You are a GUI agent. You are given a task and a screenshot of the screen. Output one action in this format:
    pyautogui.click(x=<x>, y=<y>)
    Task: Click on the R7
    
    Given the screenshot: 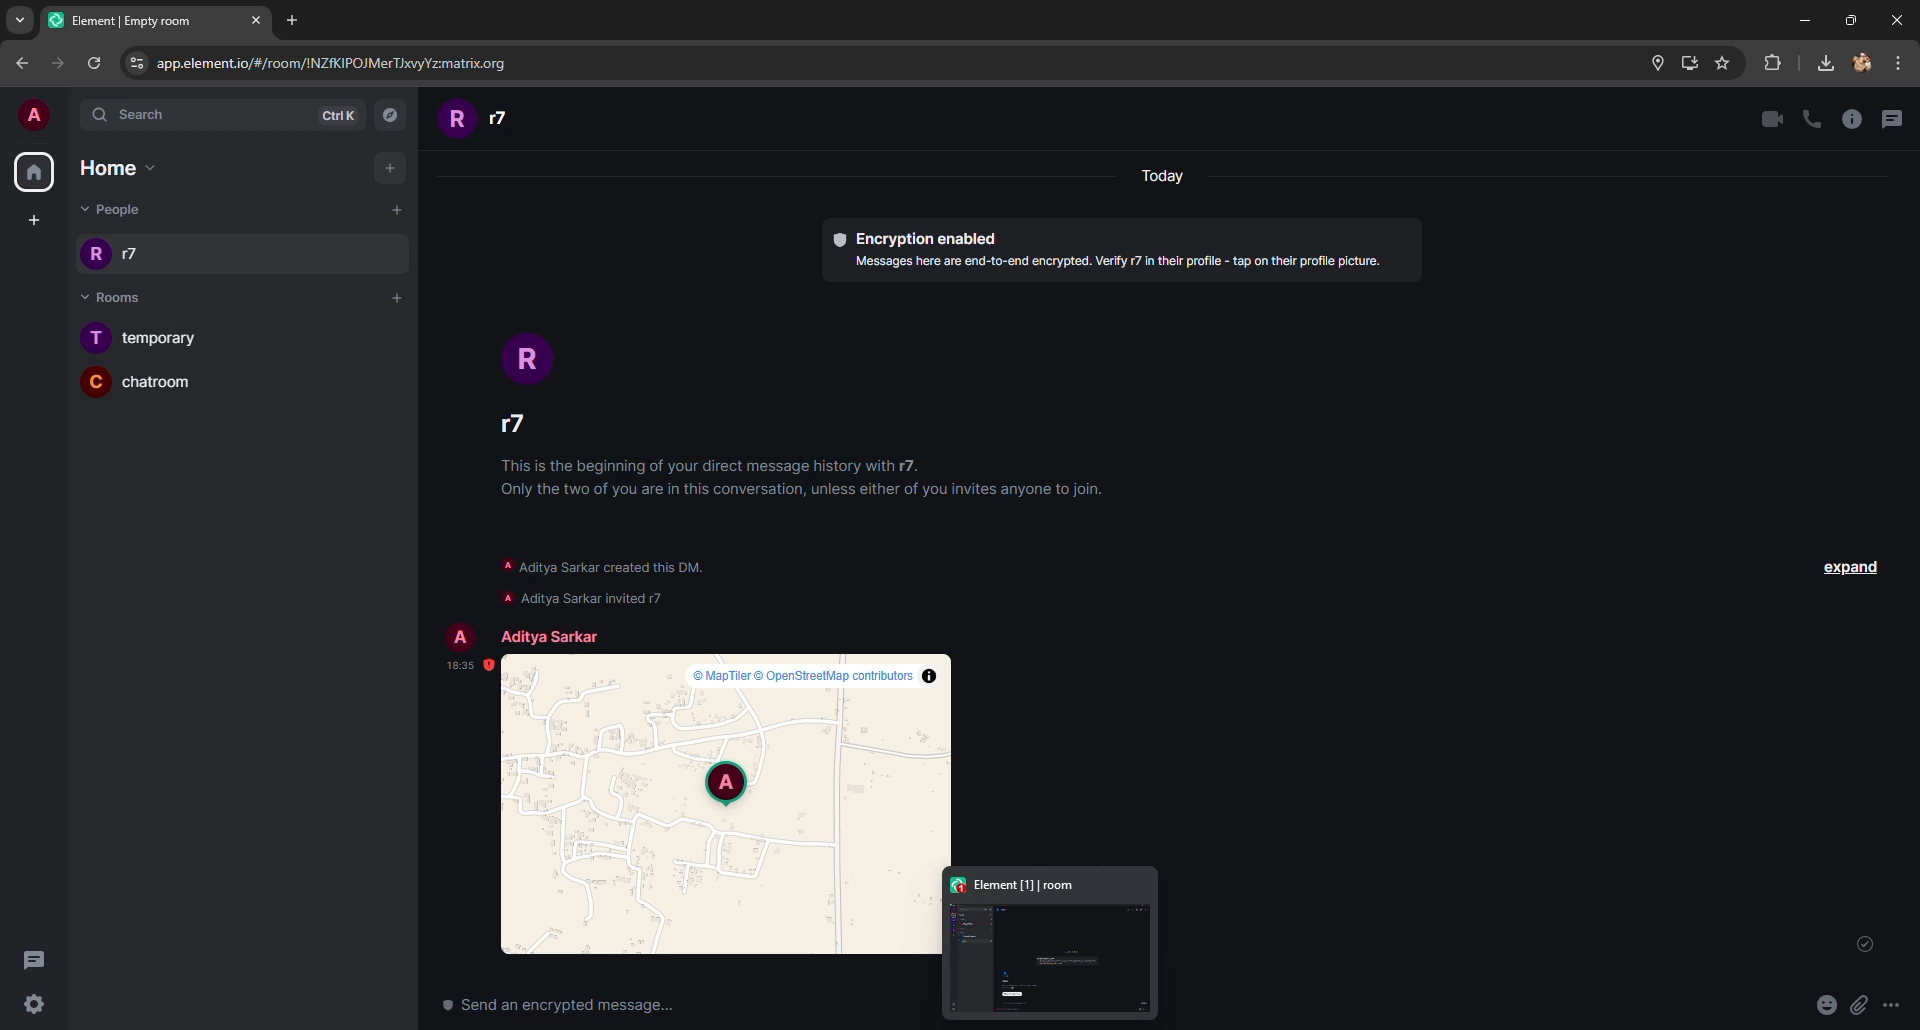 What is the action you would take?
    pyautogui.click(x=223, y=253)
    